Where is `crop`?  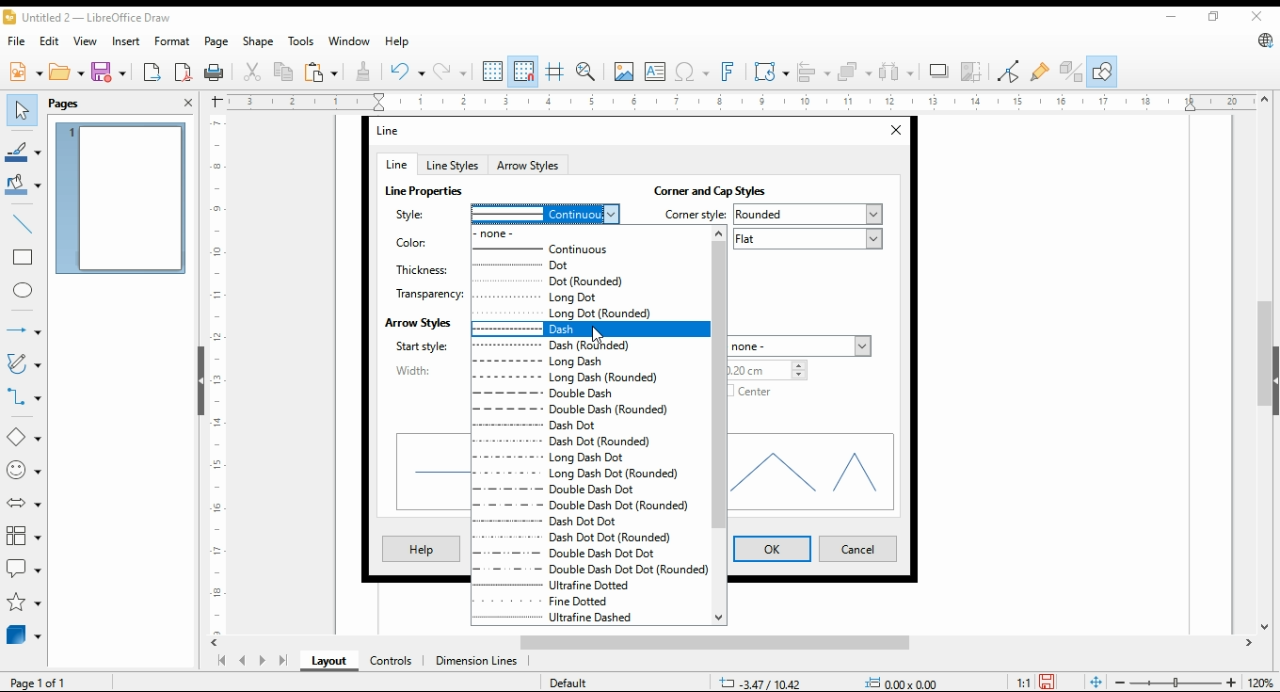 crop is located at coordinates (974, 71).